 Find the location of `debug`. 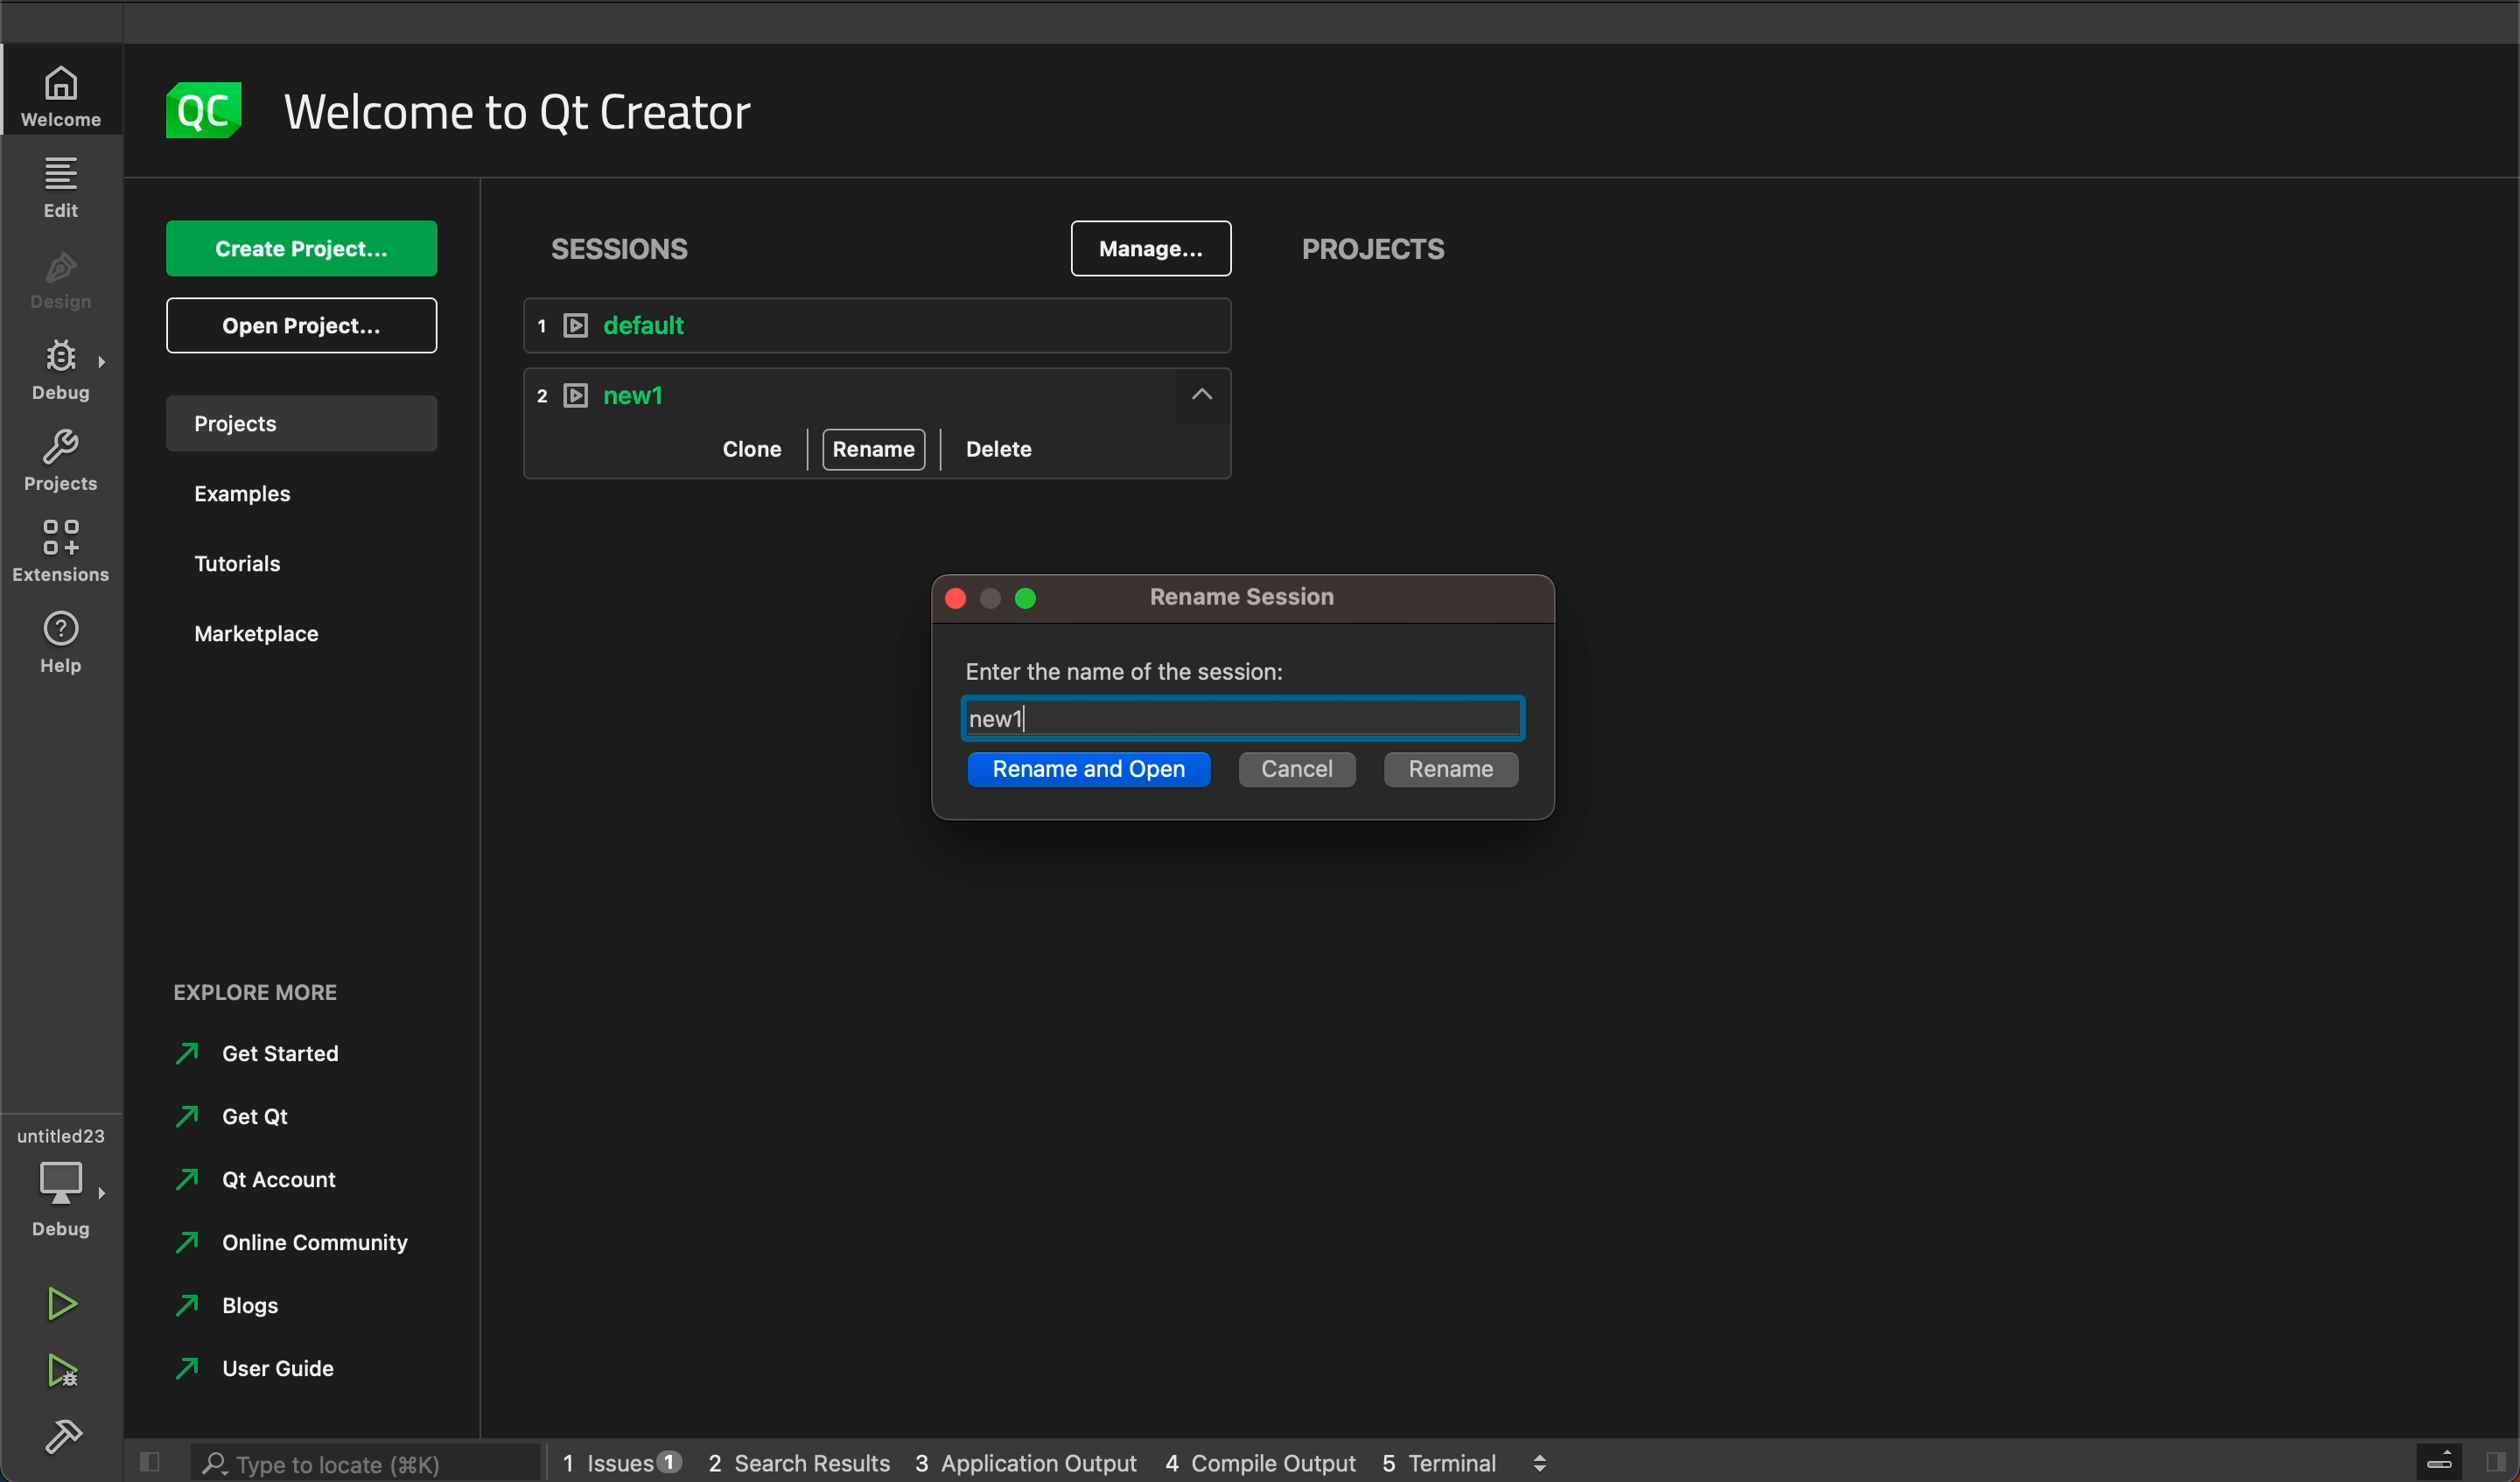

debug is located at coordinates (70, 1186).